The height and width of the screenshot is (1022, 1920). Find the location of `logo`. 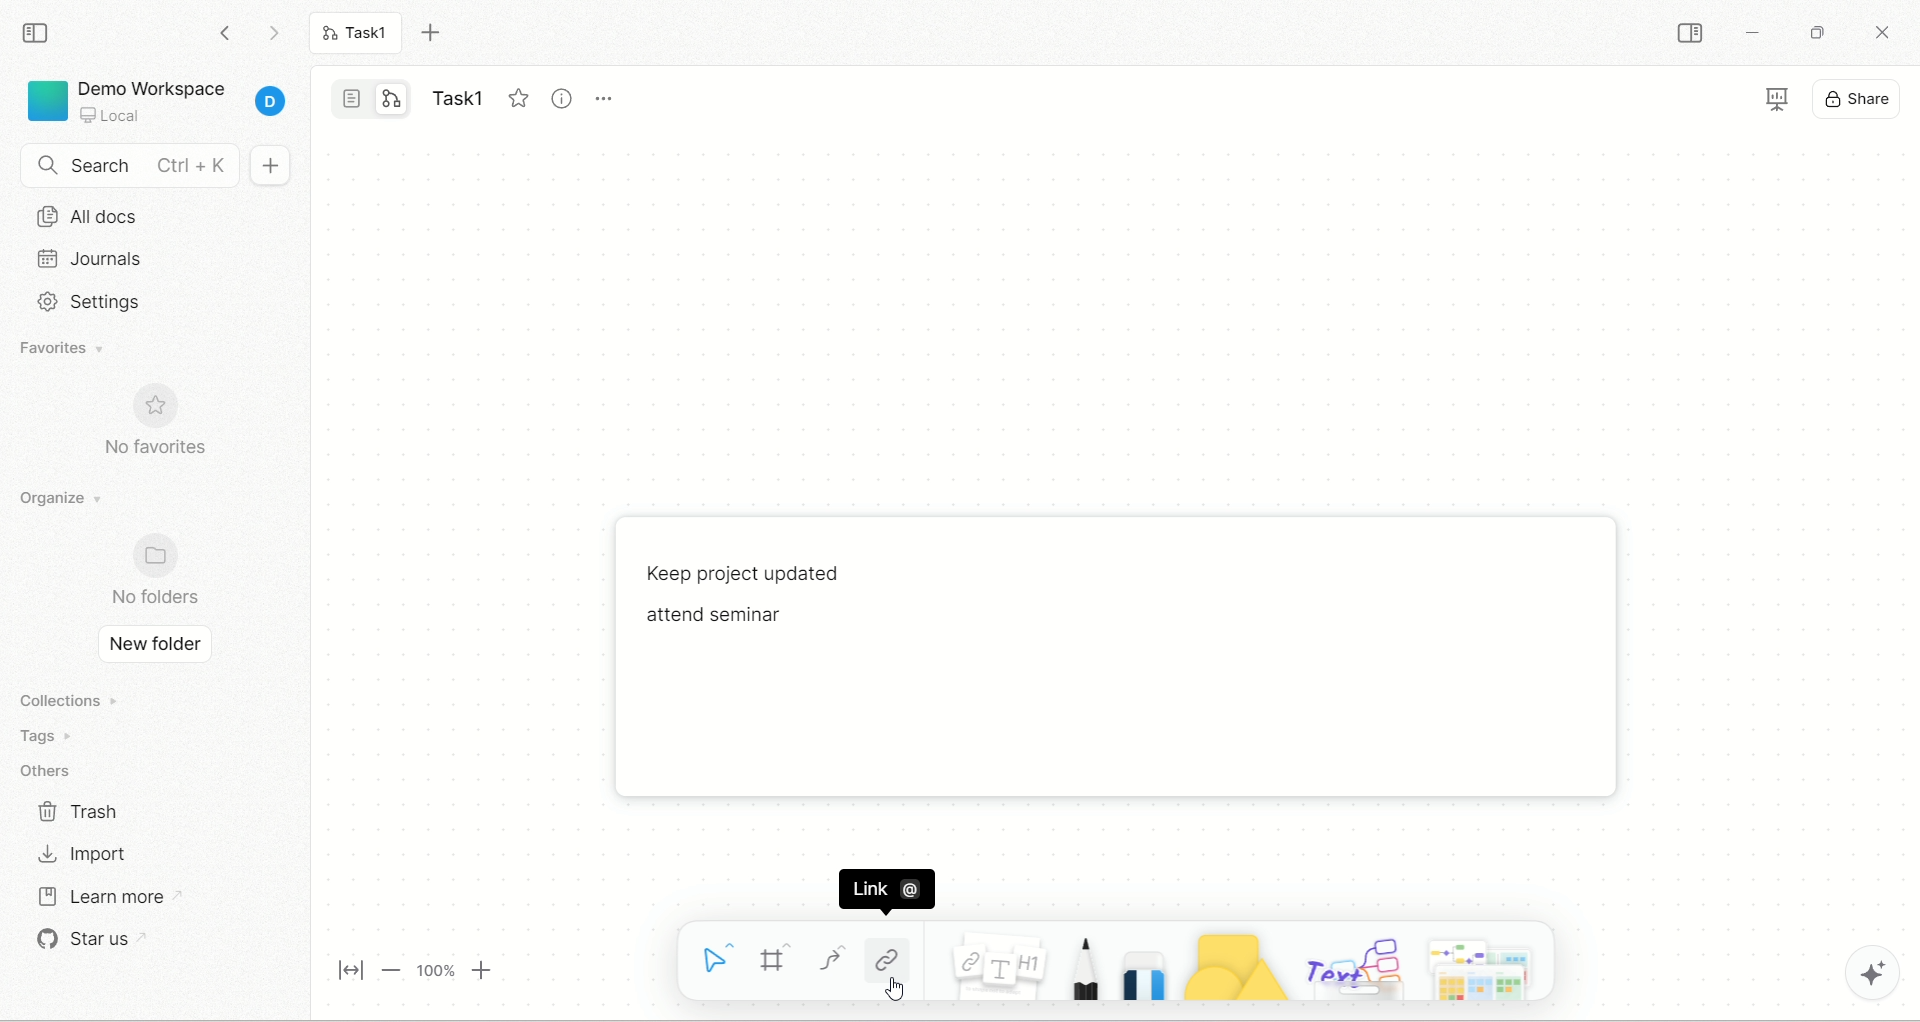

logo is located at coordinates (45, 100).